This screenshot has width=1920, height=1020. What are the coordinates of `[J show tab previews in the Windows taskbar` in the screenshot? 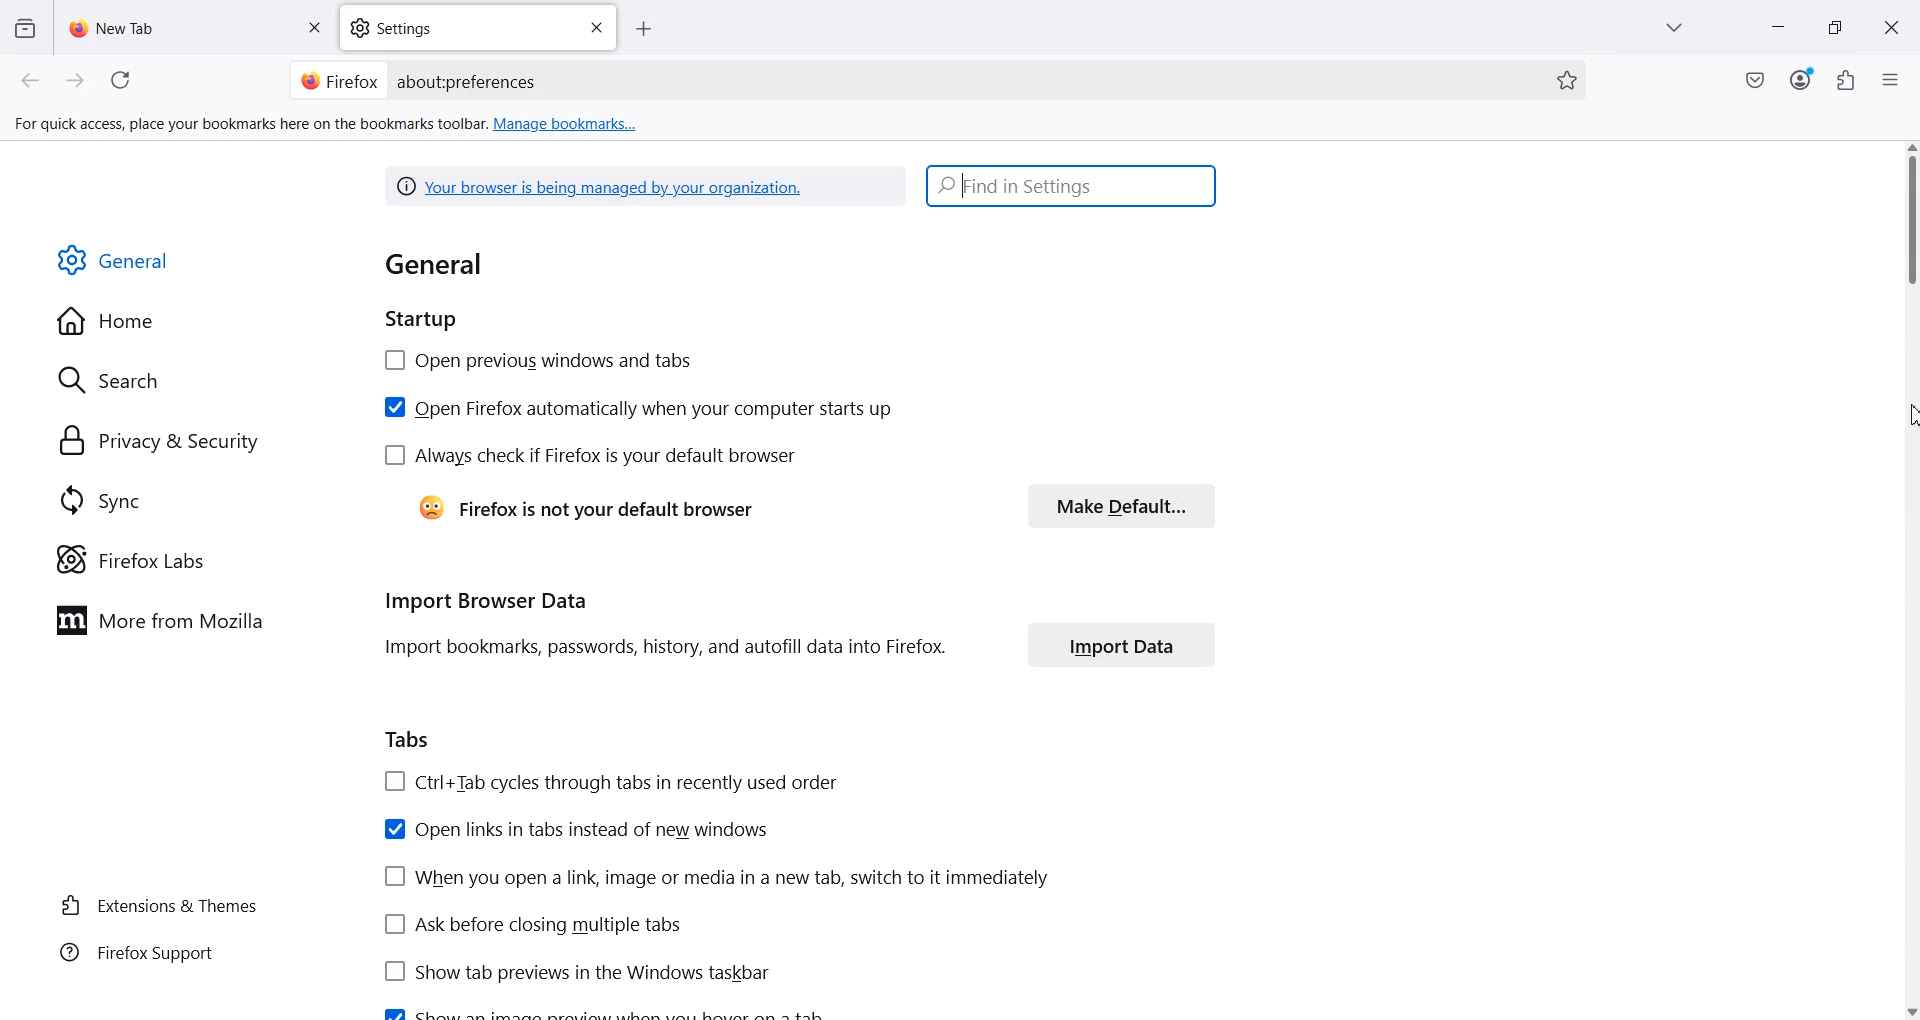 It's located at (573, 971).